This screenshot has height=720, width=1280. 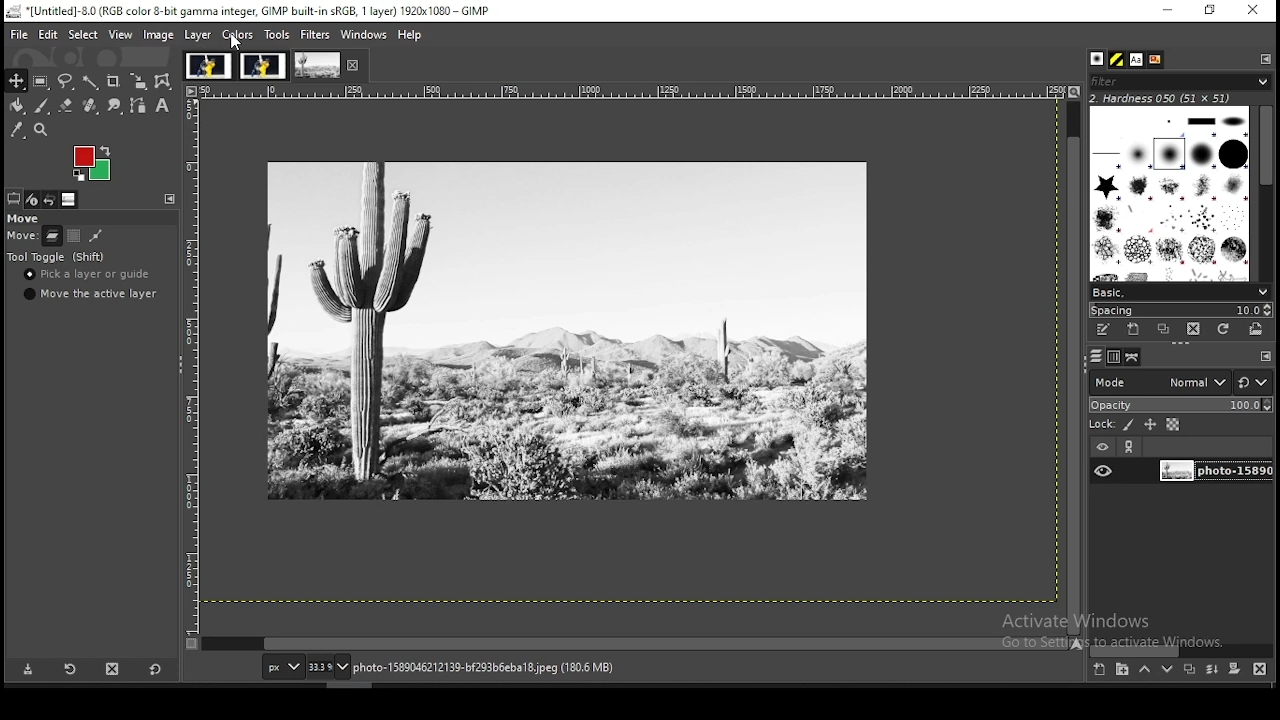 What do you see at coordinates (1188, 669) in the screenshot?
I see `duplicate this layer` at bounding box center [1188, 669].